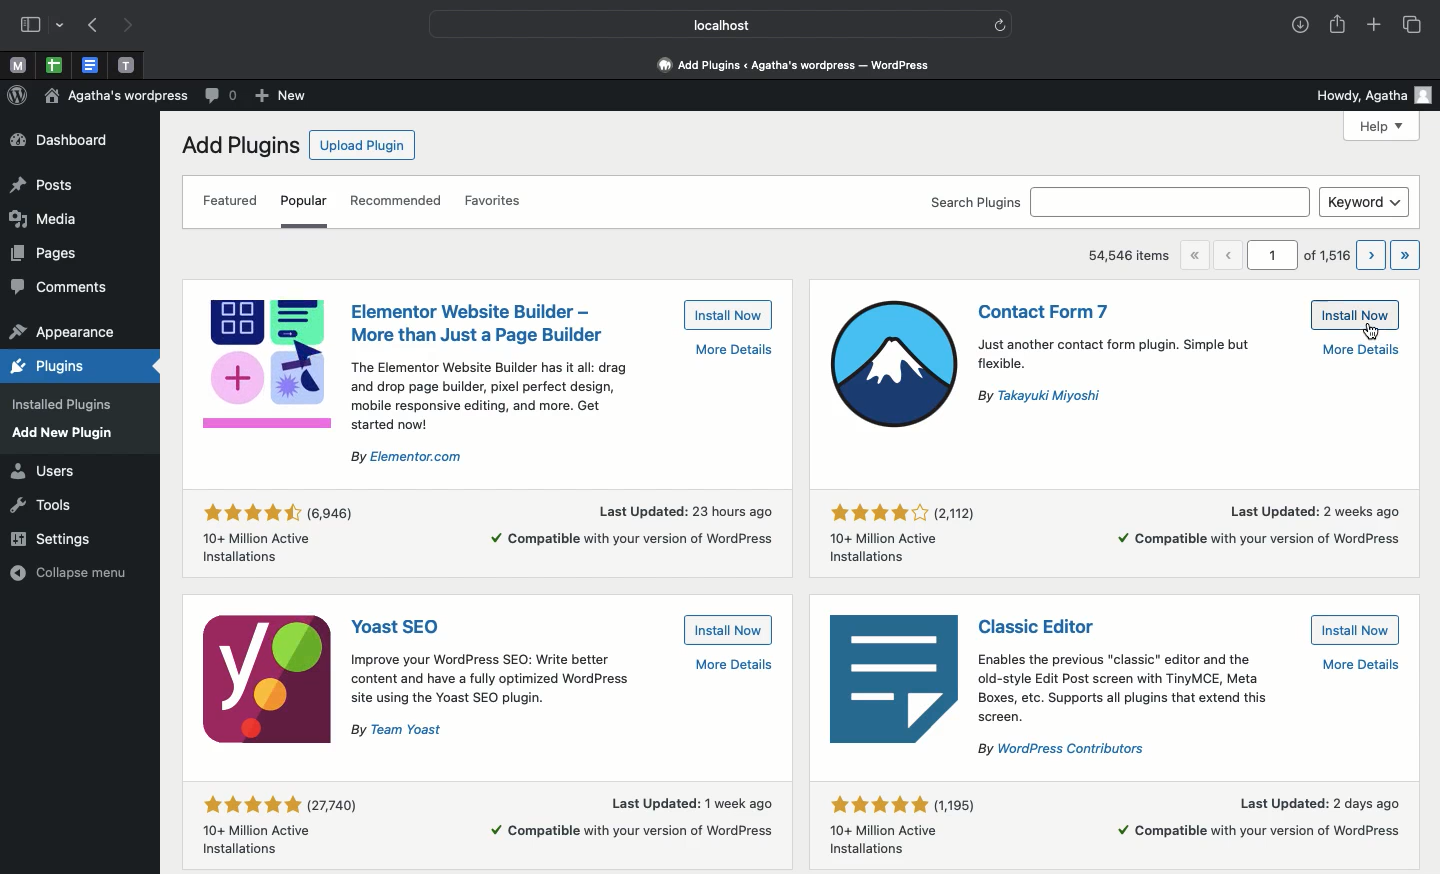  I want to click on Add new tab, so click(1374, 25).